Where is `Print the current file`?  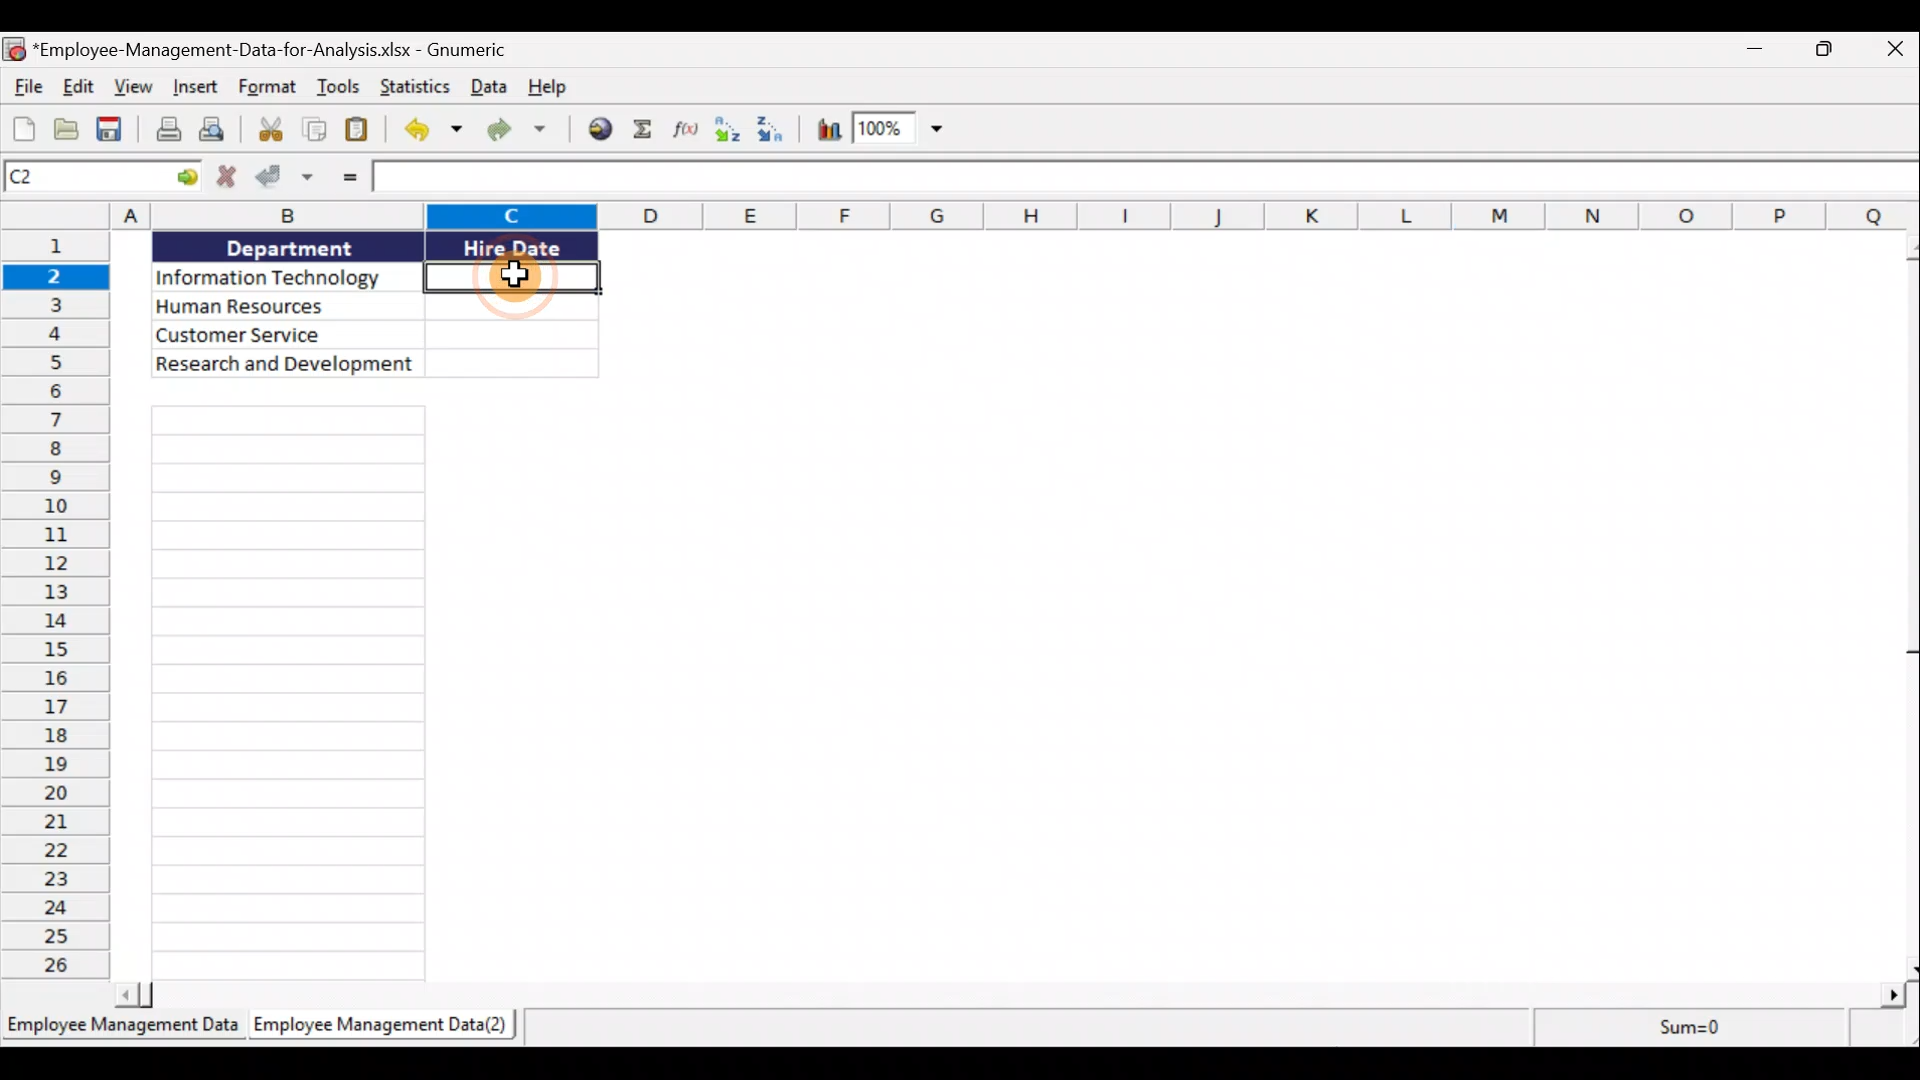
Print the current file is located at coordinates (164, 130).